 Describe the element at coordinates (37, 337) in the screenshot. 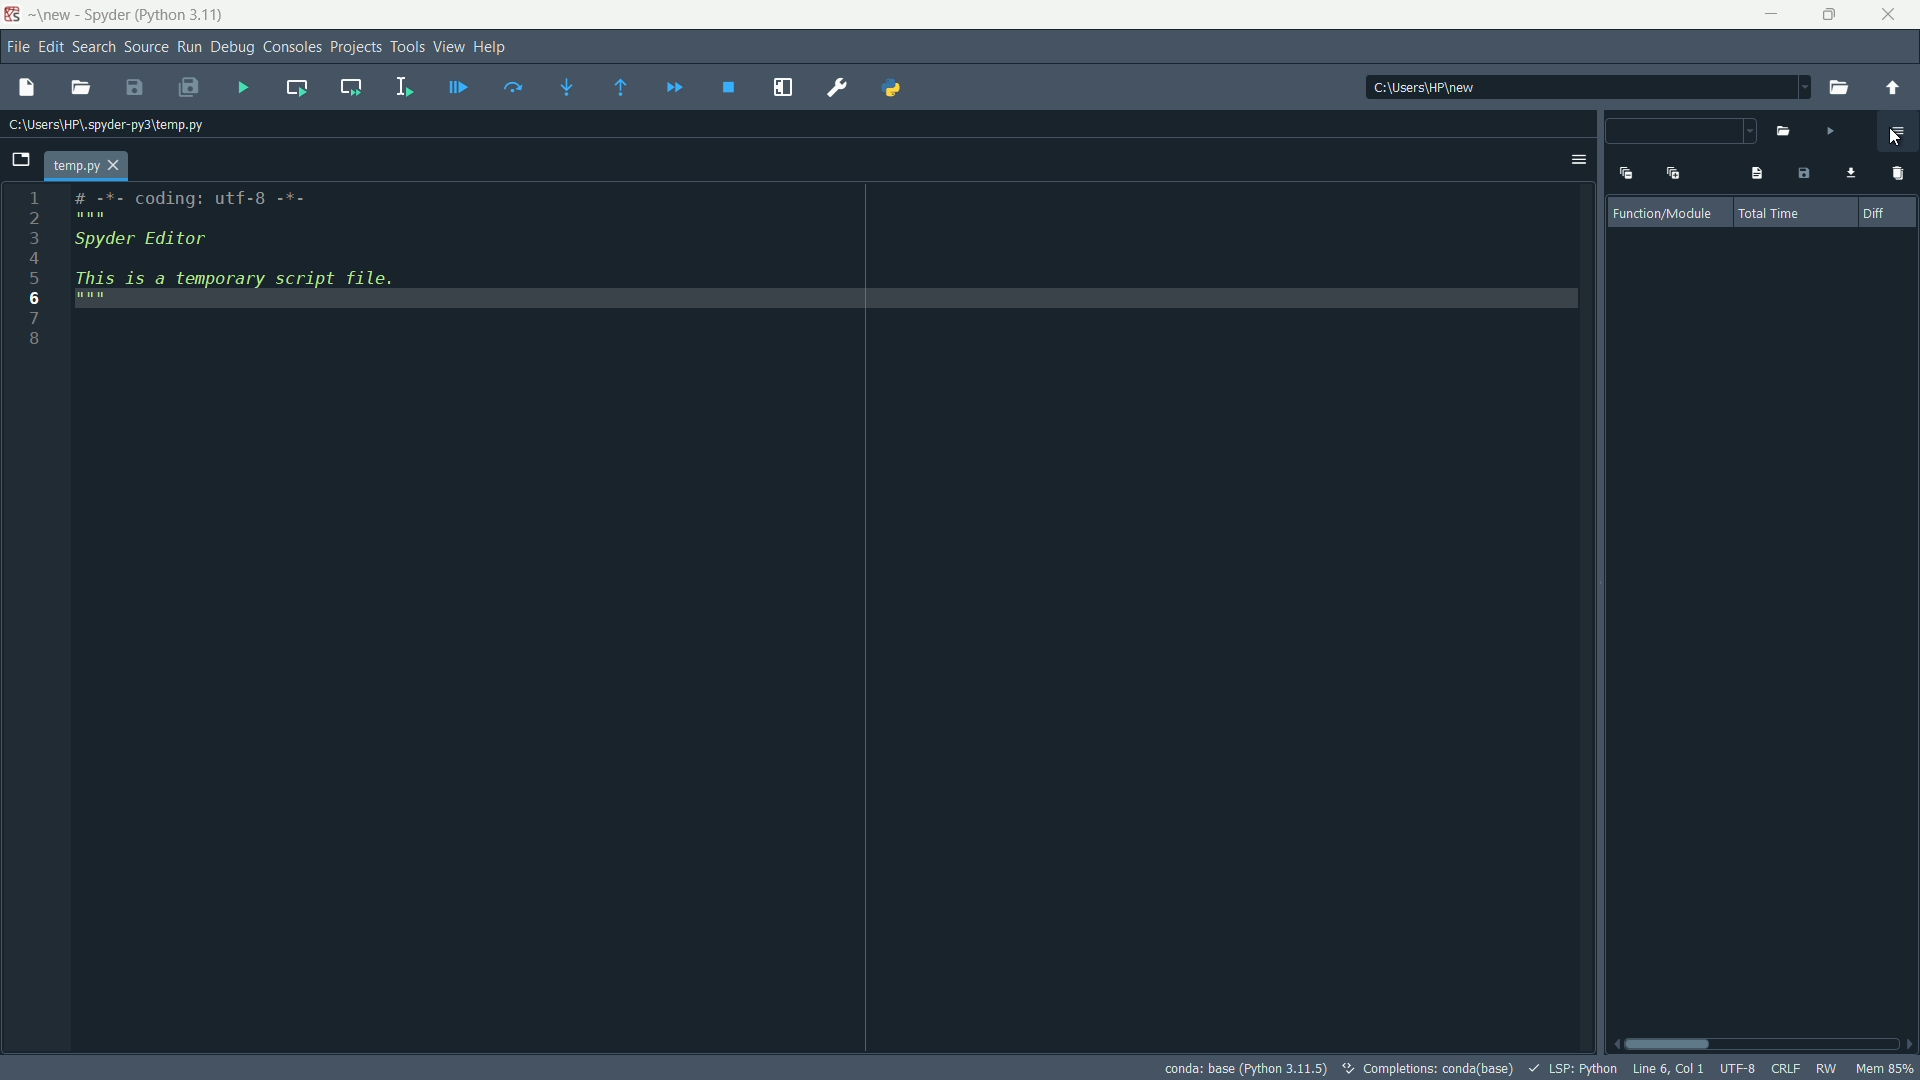

I see `8` at that location.